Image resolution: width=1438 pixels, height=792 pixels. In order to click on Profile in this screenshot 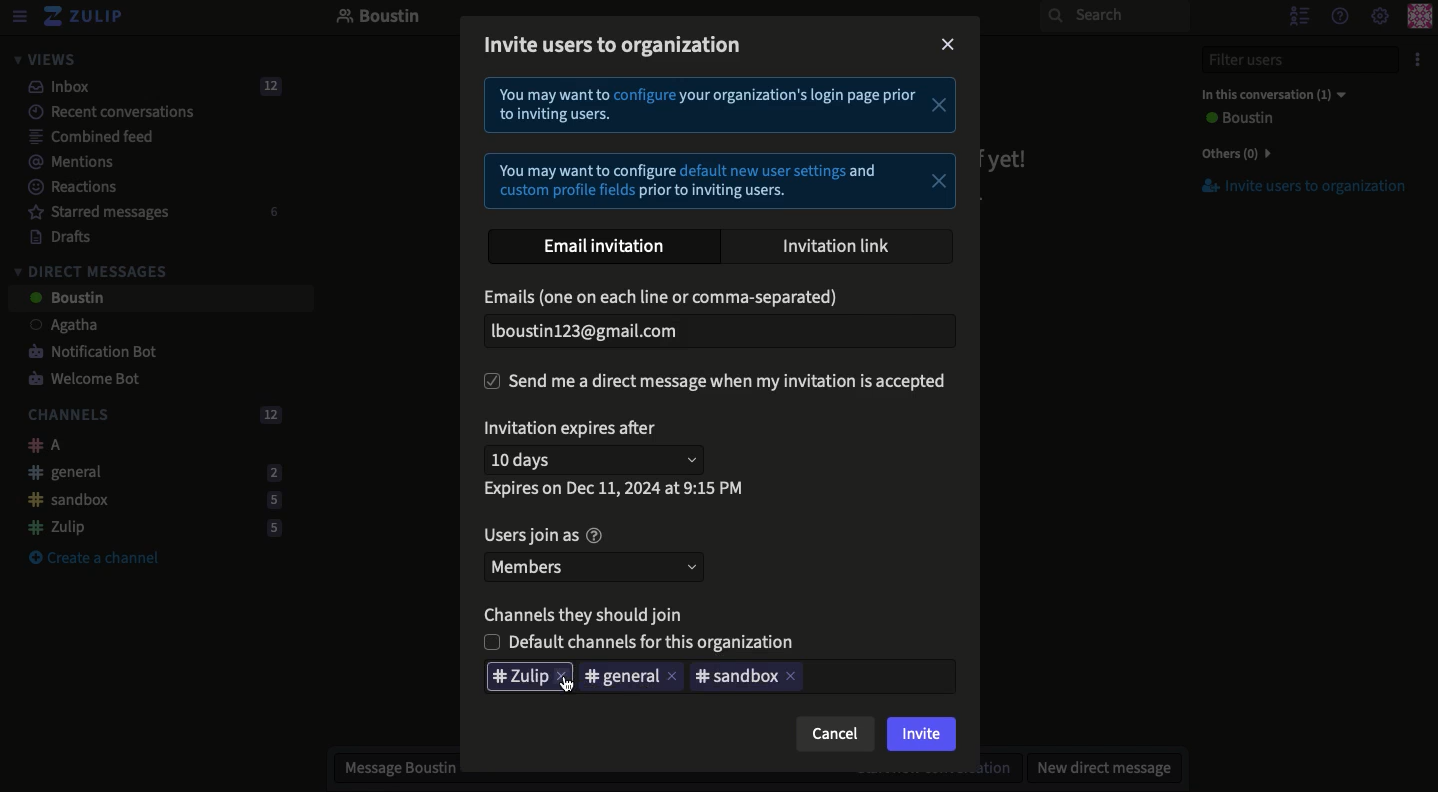, I will do `click(1419, 18)`.